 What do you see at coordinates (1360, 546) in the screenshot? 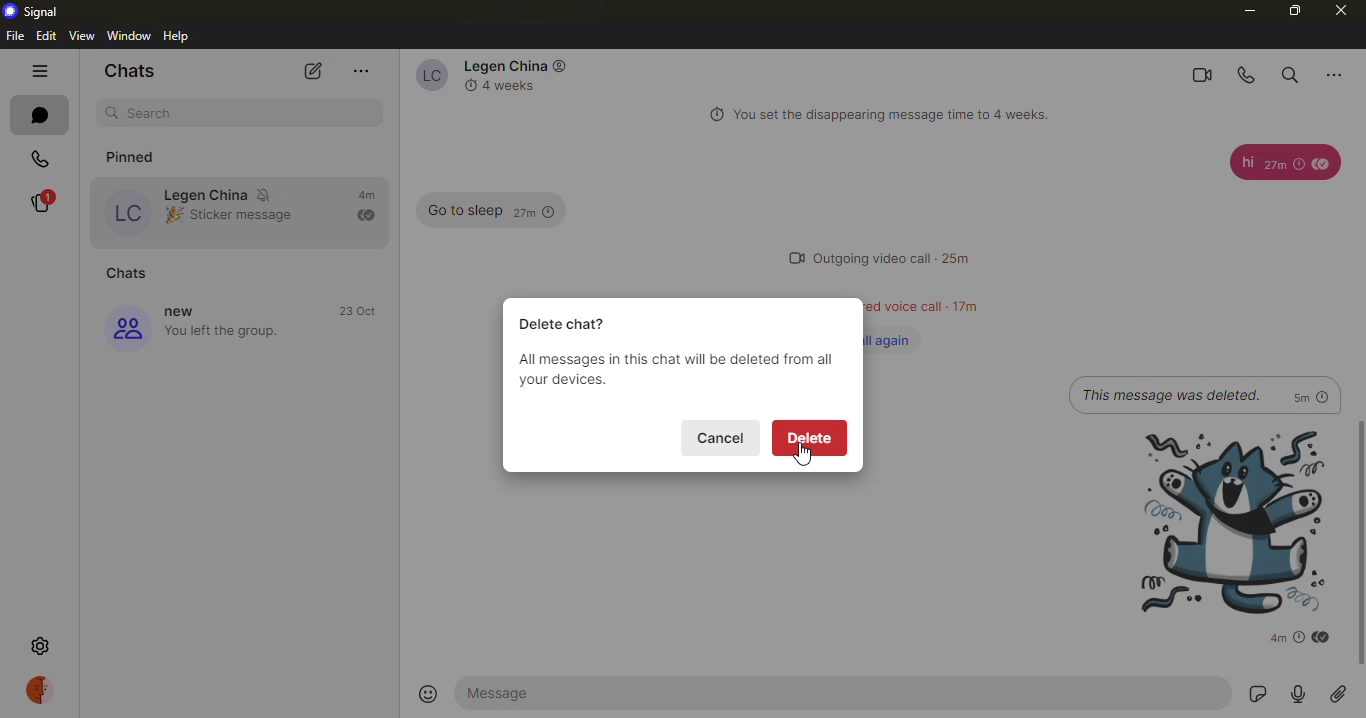
I see `scroll bar` at bounding box center [1360, 546].